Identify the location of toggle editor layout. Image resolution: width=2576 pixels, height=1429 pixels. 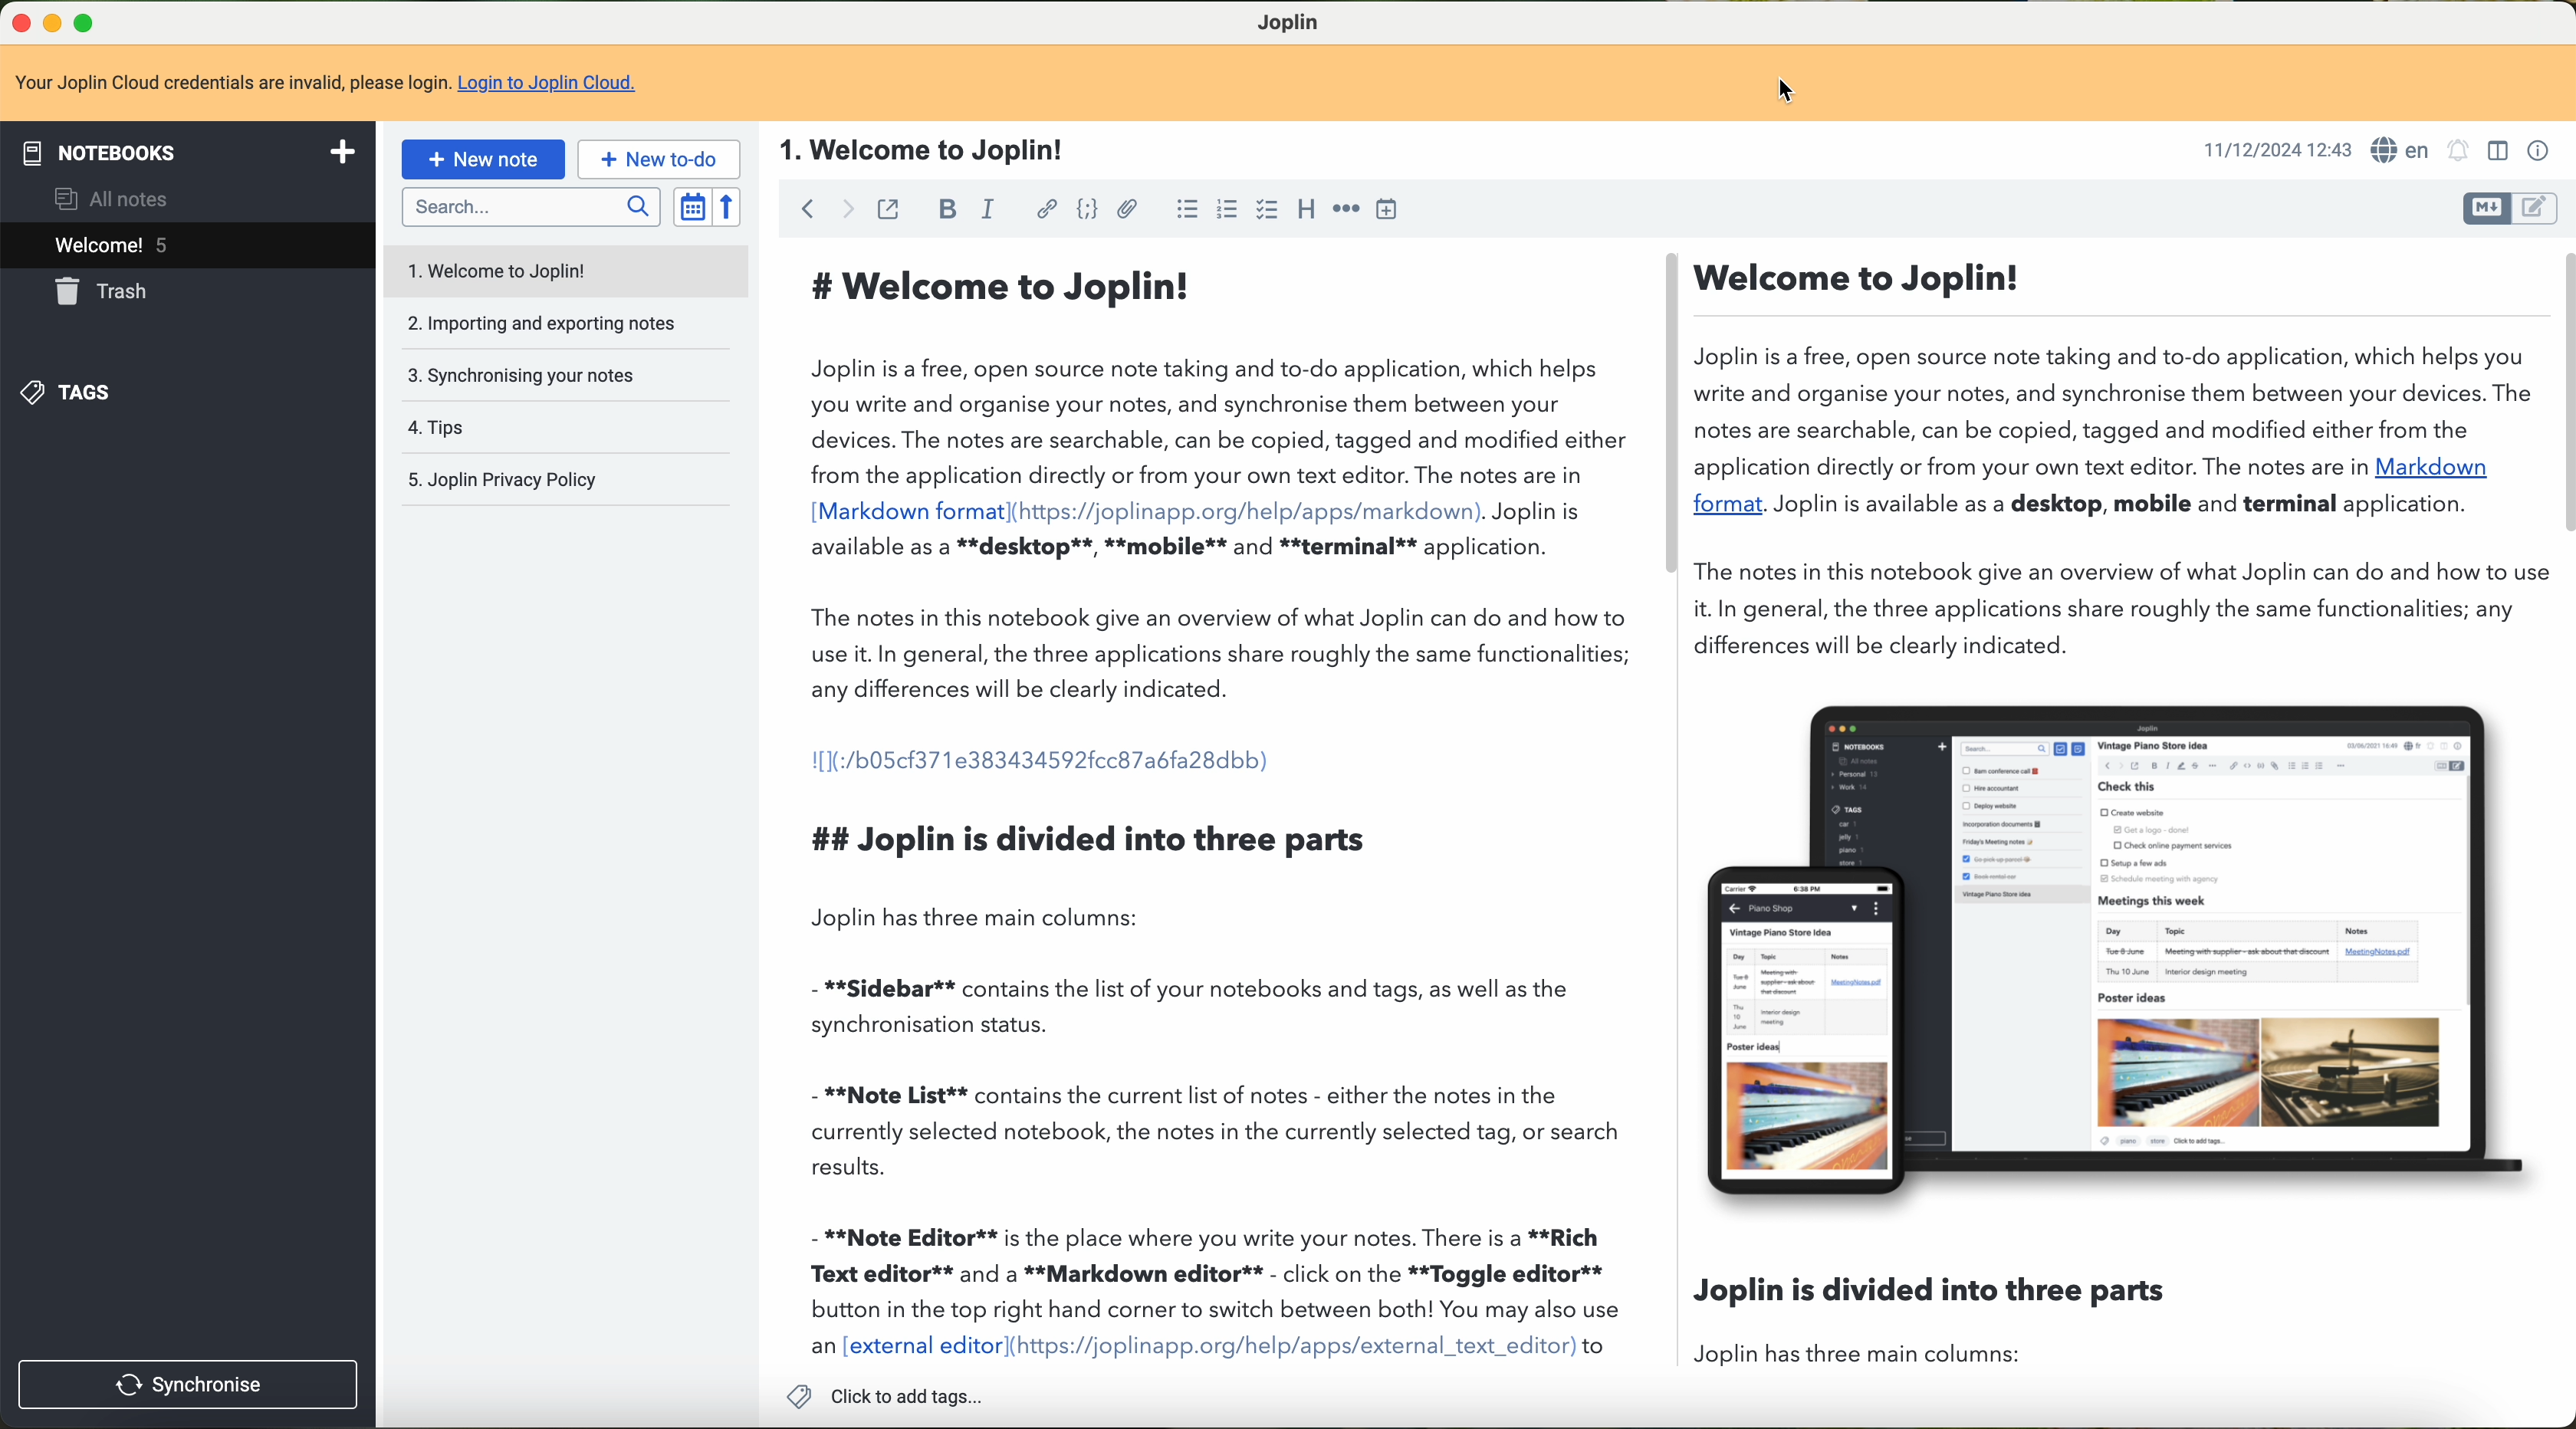
(2499, 152).